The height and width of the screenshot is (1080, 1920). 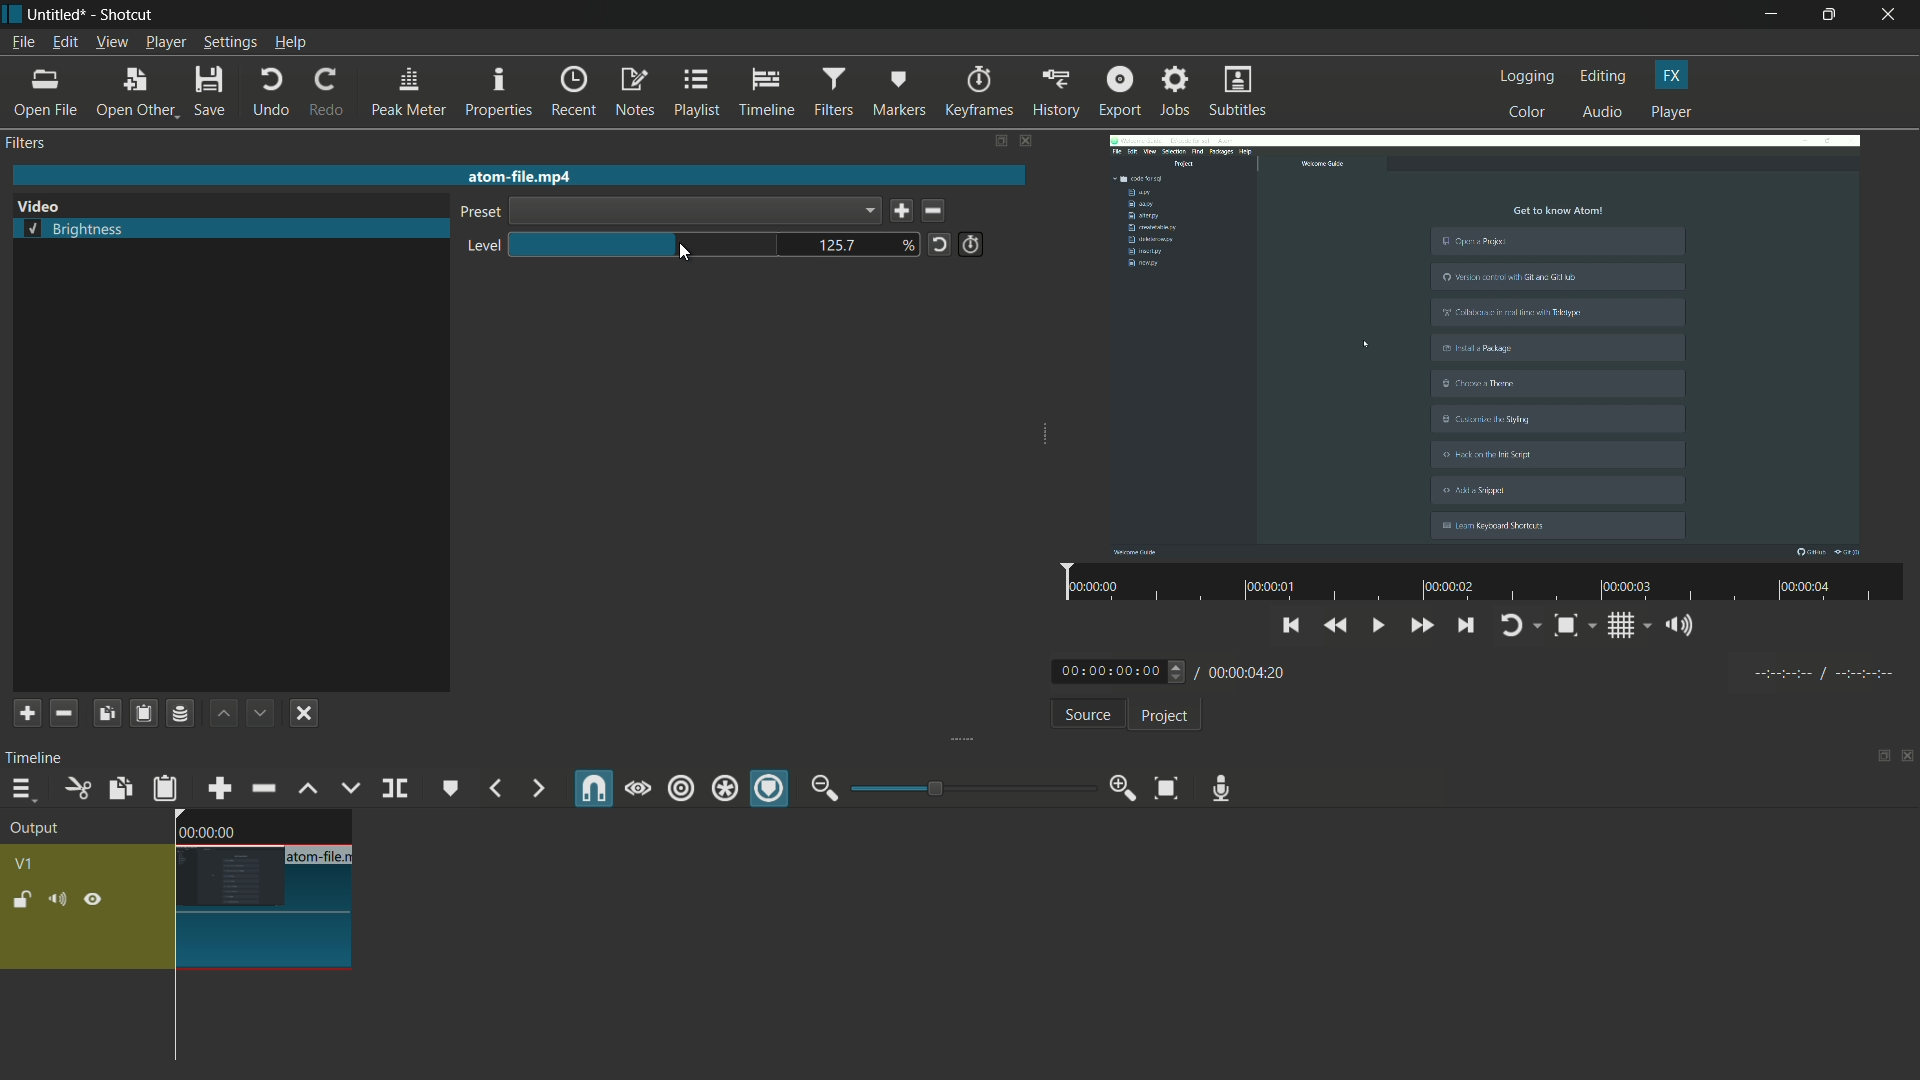 What do you see at coordinates (76, 788) in the screenshot?
I see `cut` at bounding box center [76, 788].